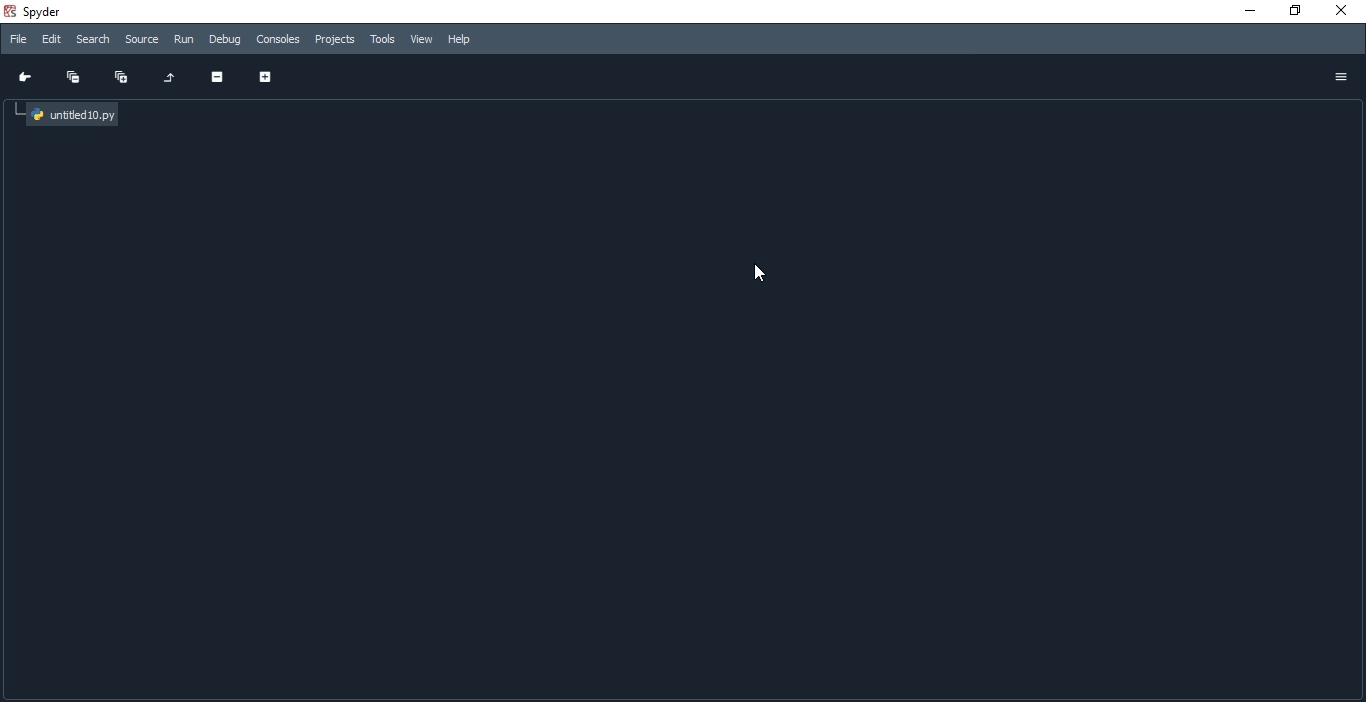 The height and width of the screenshot is (702, 1366). I want to click on Collapse all, so click(74, 76).